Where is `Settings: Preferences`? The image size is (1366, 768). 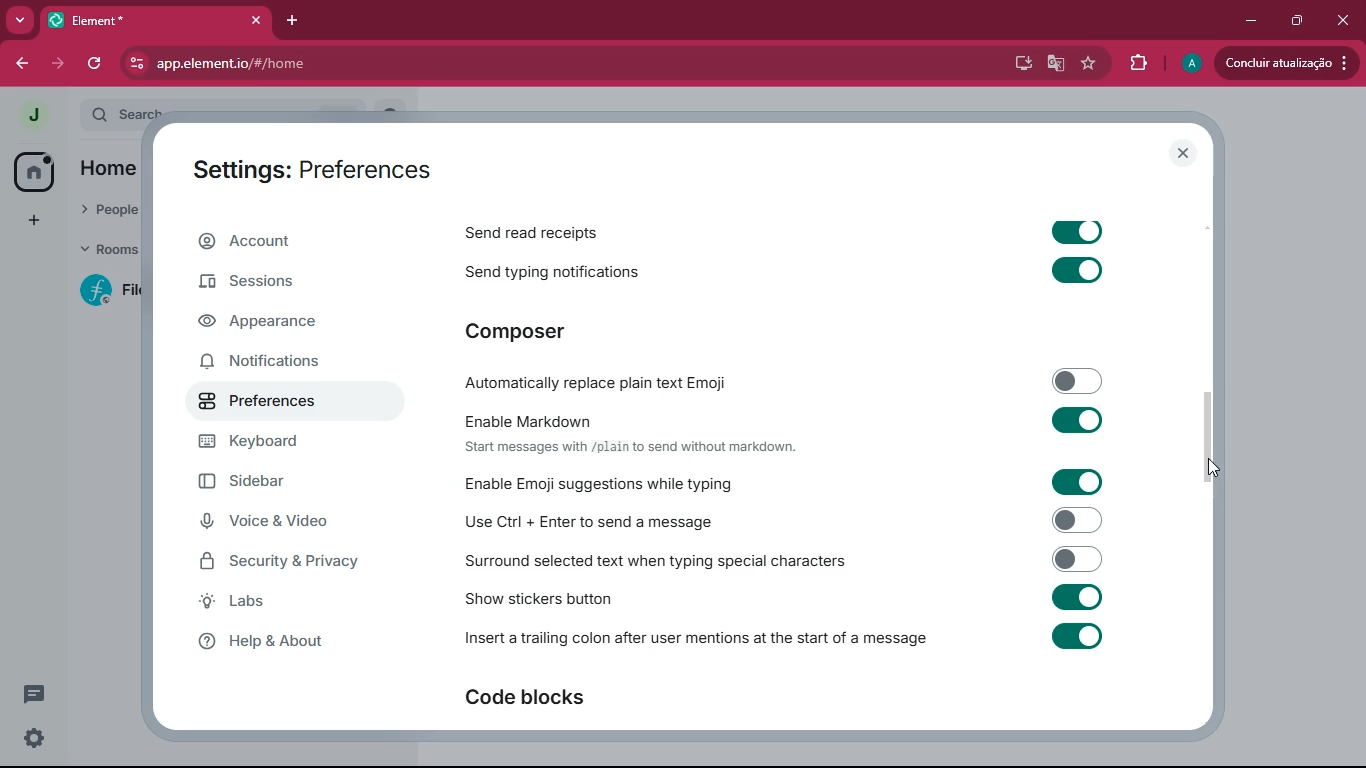
Settings: Preferences is located at coordinates (318, 168).